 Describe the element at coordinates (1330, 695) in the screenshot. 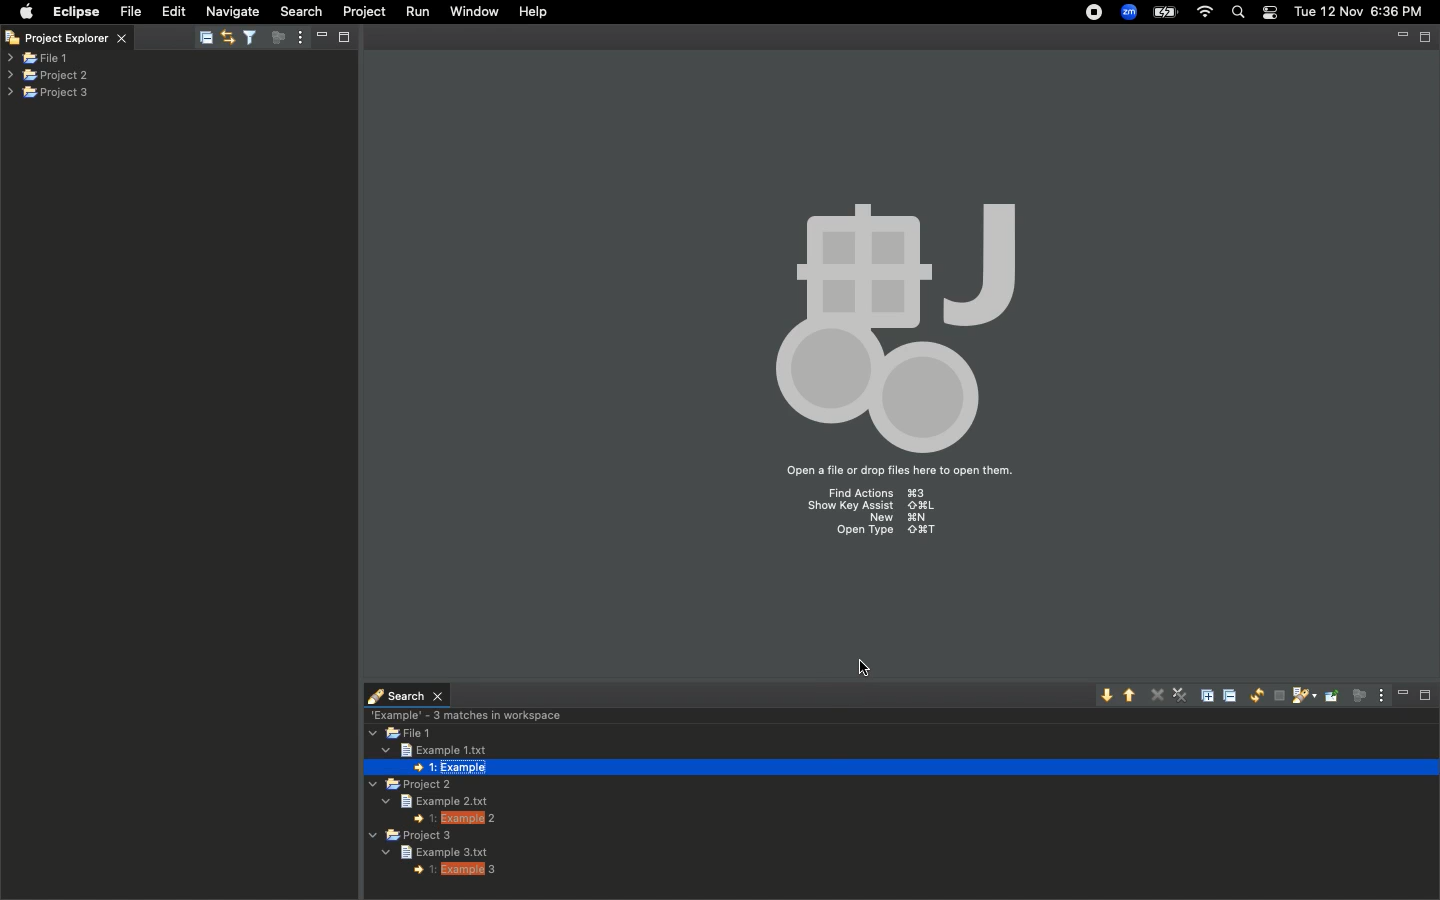

I see `Pin the search view` at that location.